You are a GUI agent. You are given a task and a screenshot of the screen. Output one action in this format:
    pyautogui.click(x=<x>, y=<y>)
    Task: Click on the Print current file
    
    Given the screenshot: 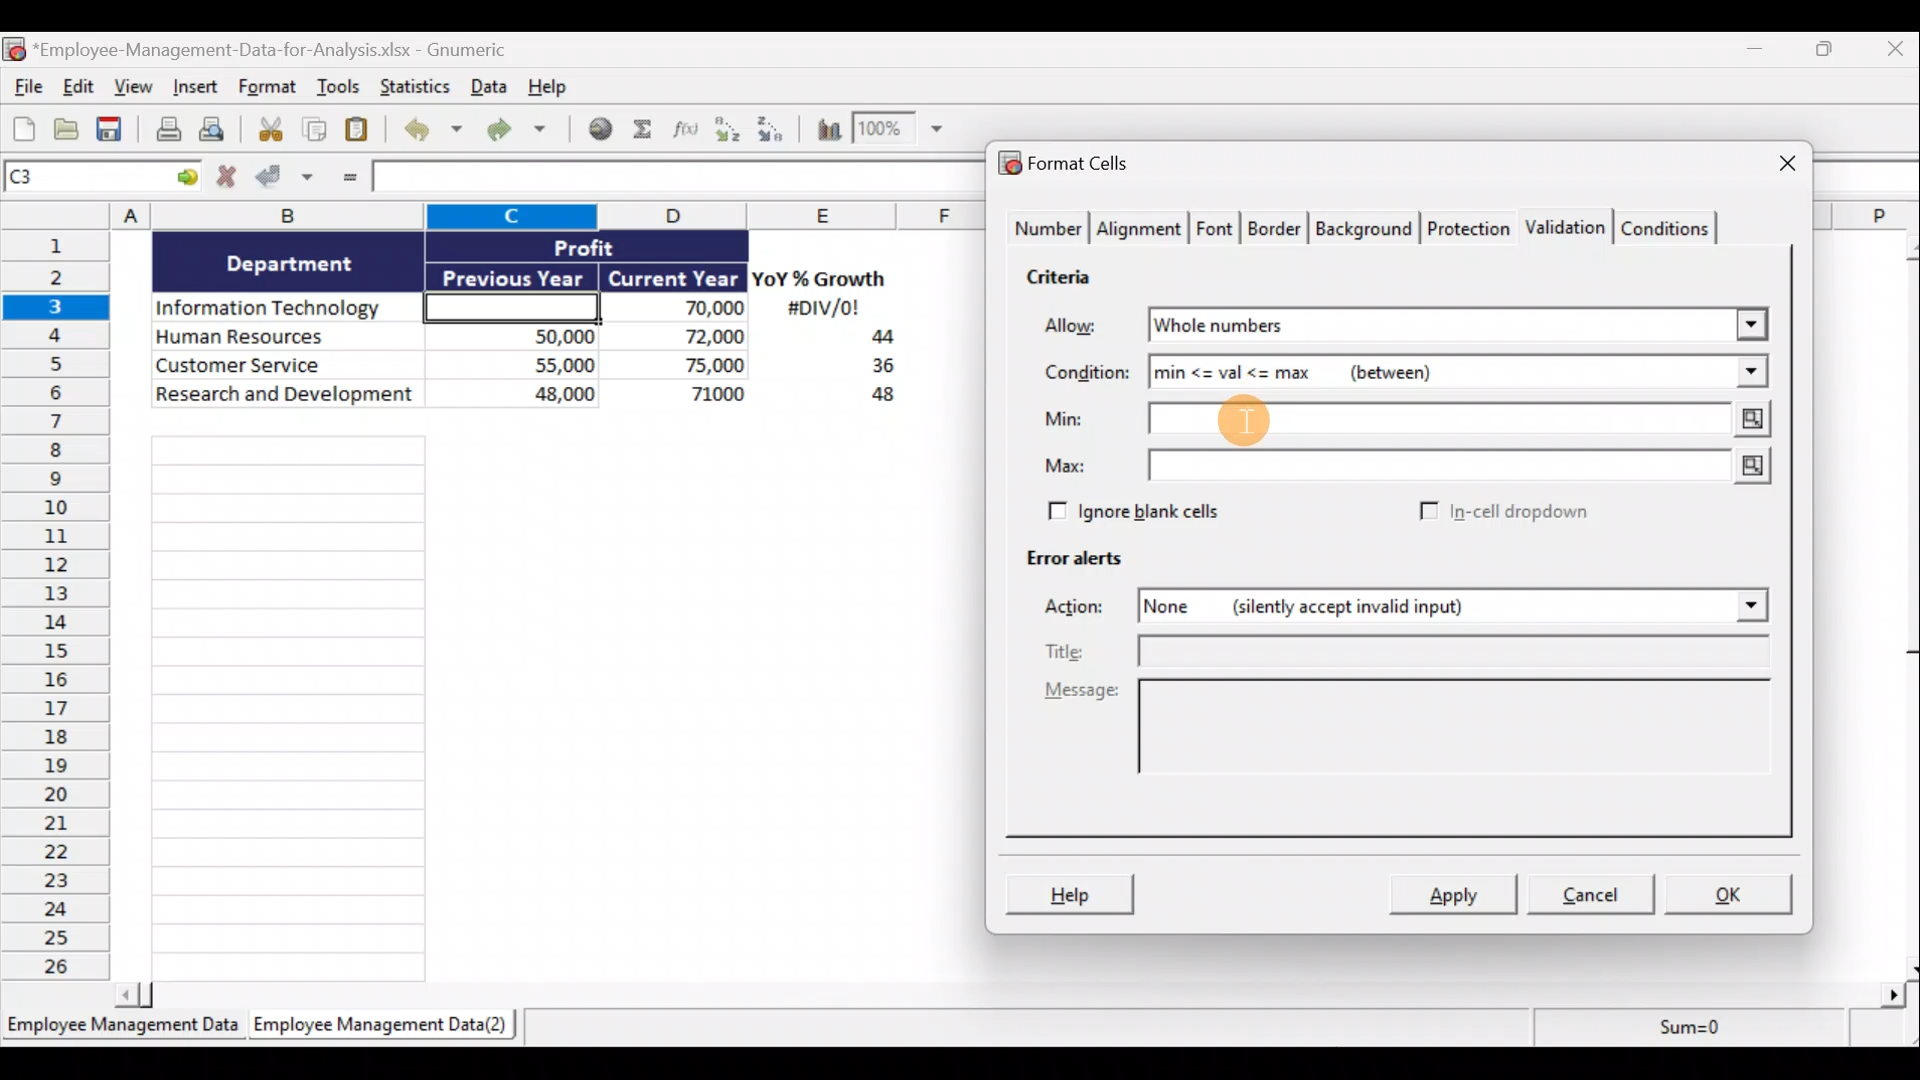 What is the action you would take?
    pyautogui.click(x=165, y=131)
    